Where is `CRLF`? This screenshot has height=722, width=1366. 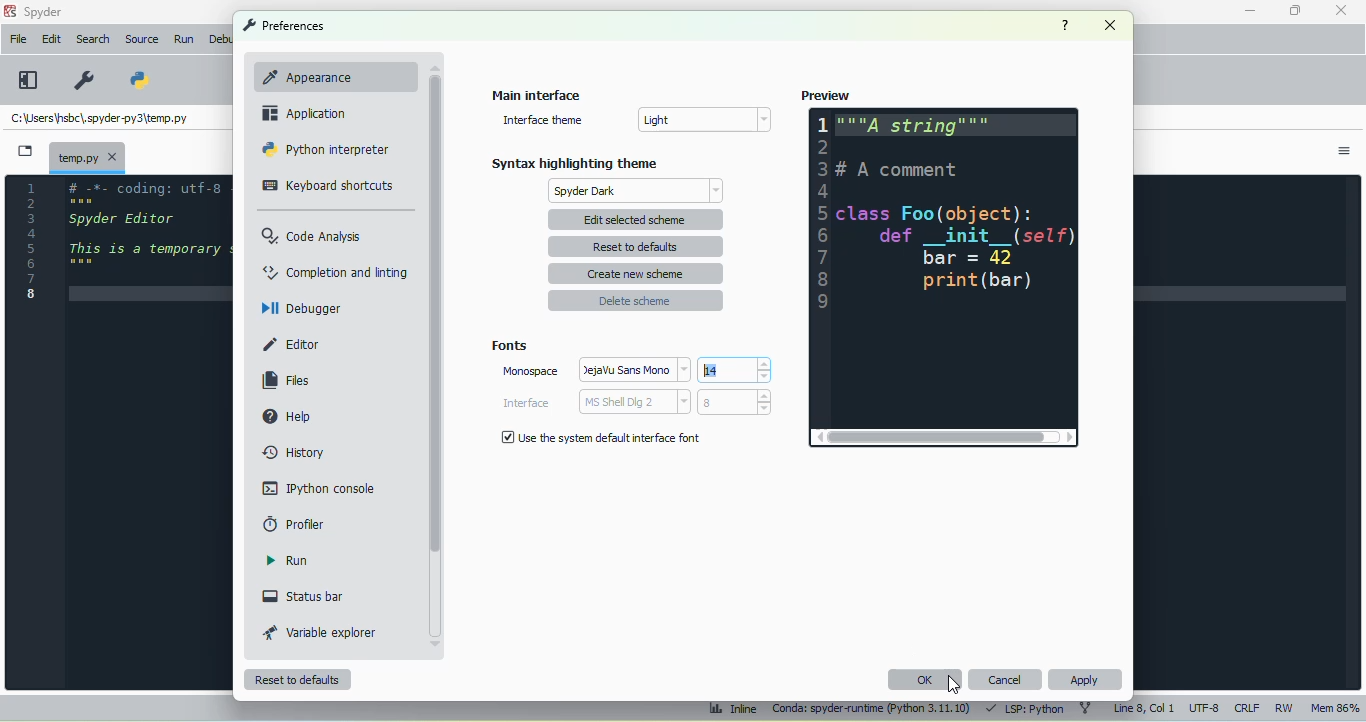 CRLF is located at coordinates (1246, 709).